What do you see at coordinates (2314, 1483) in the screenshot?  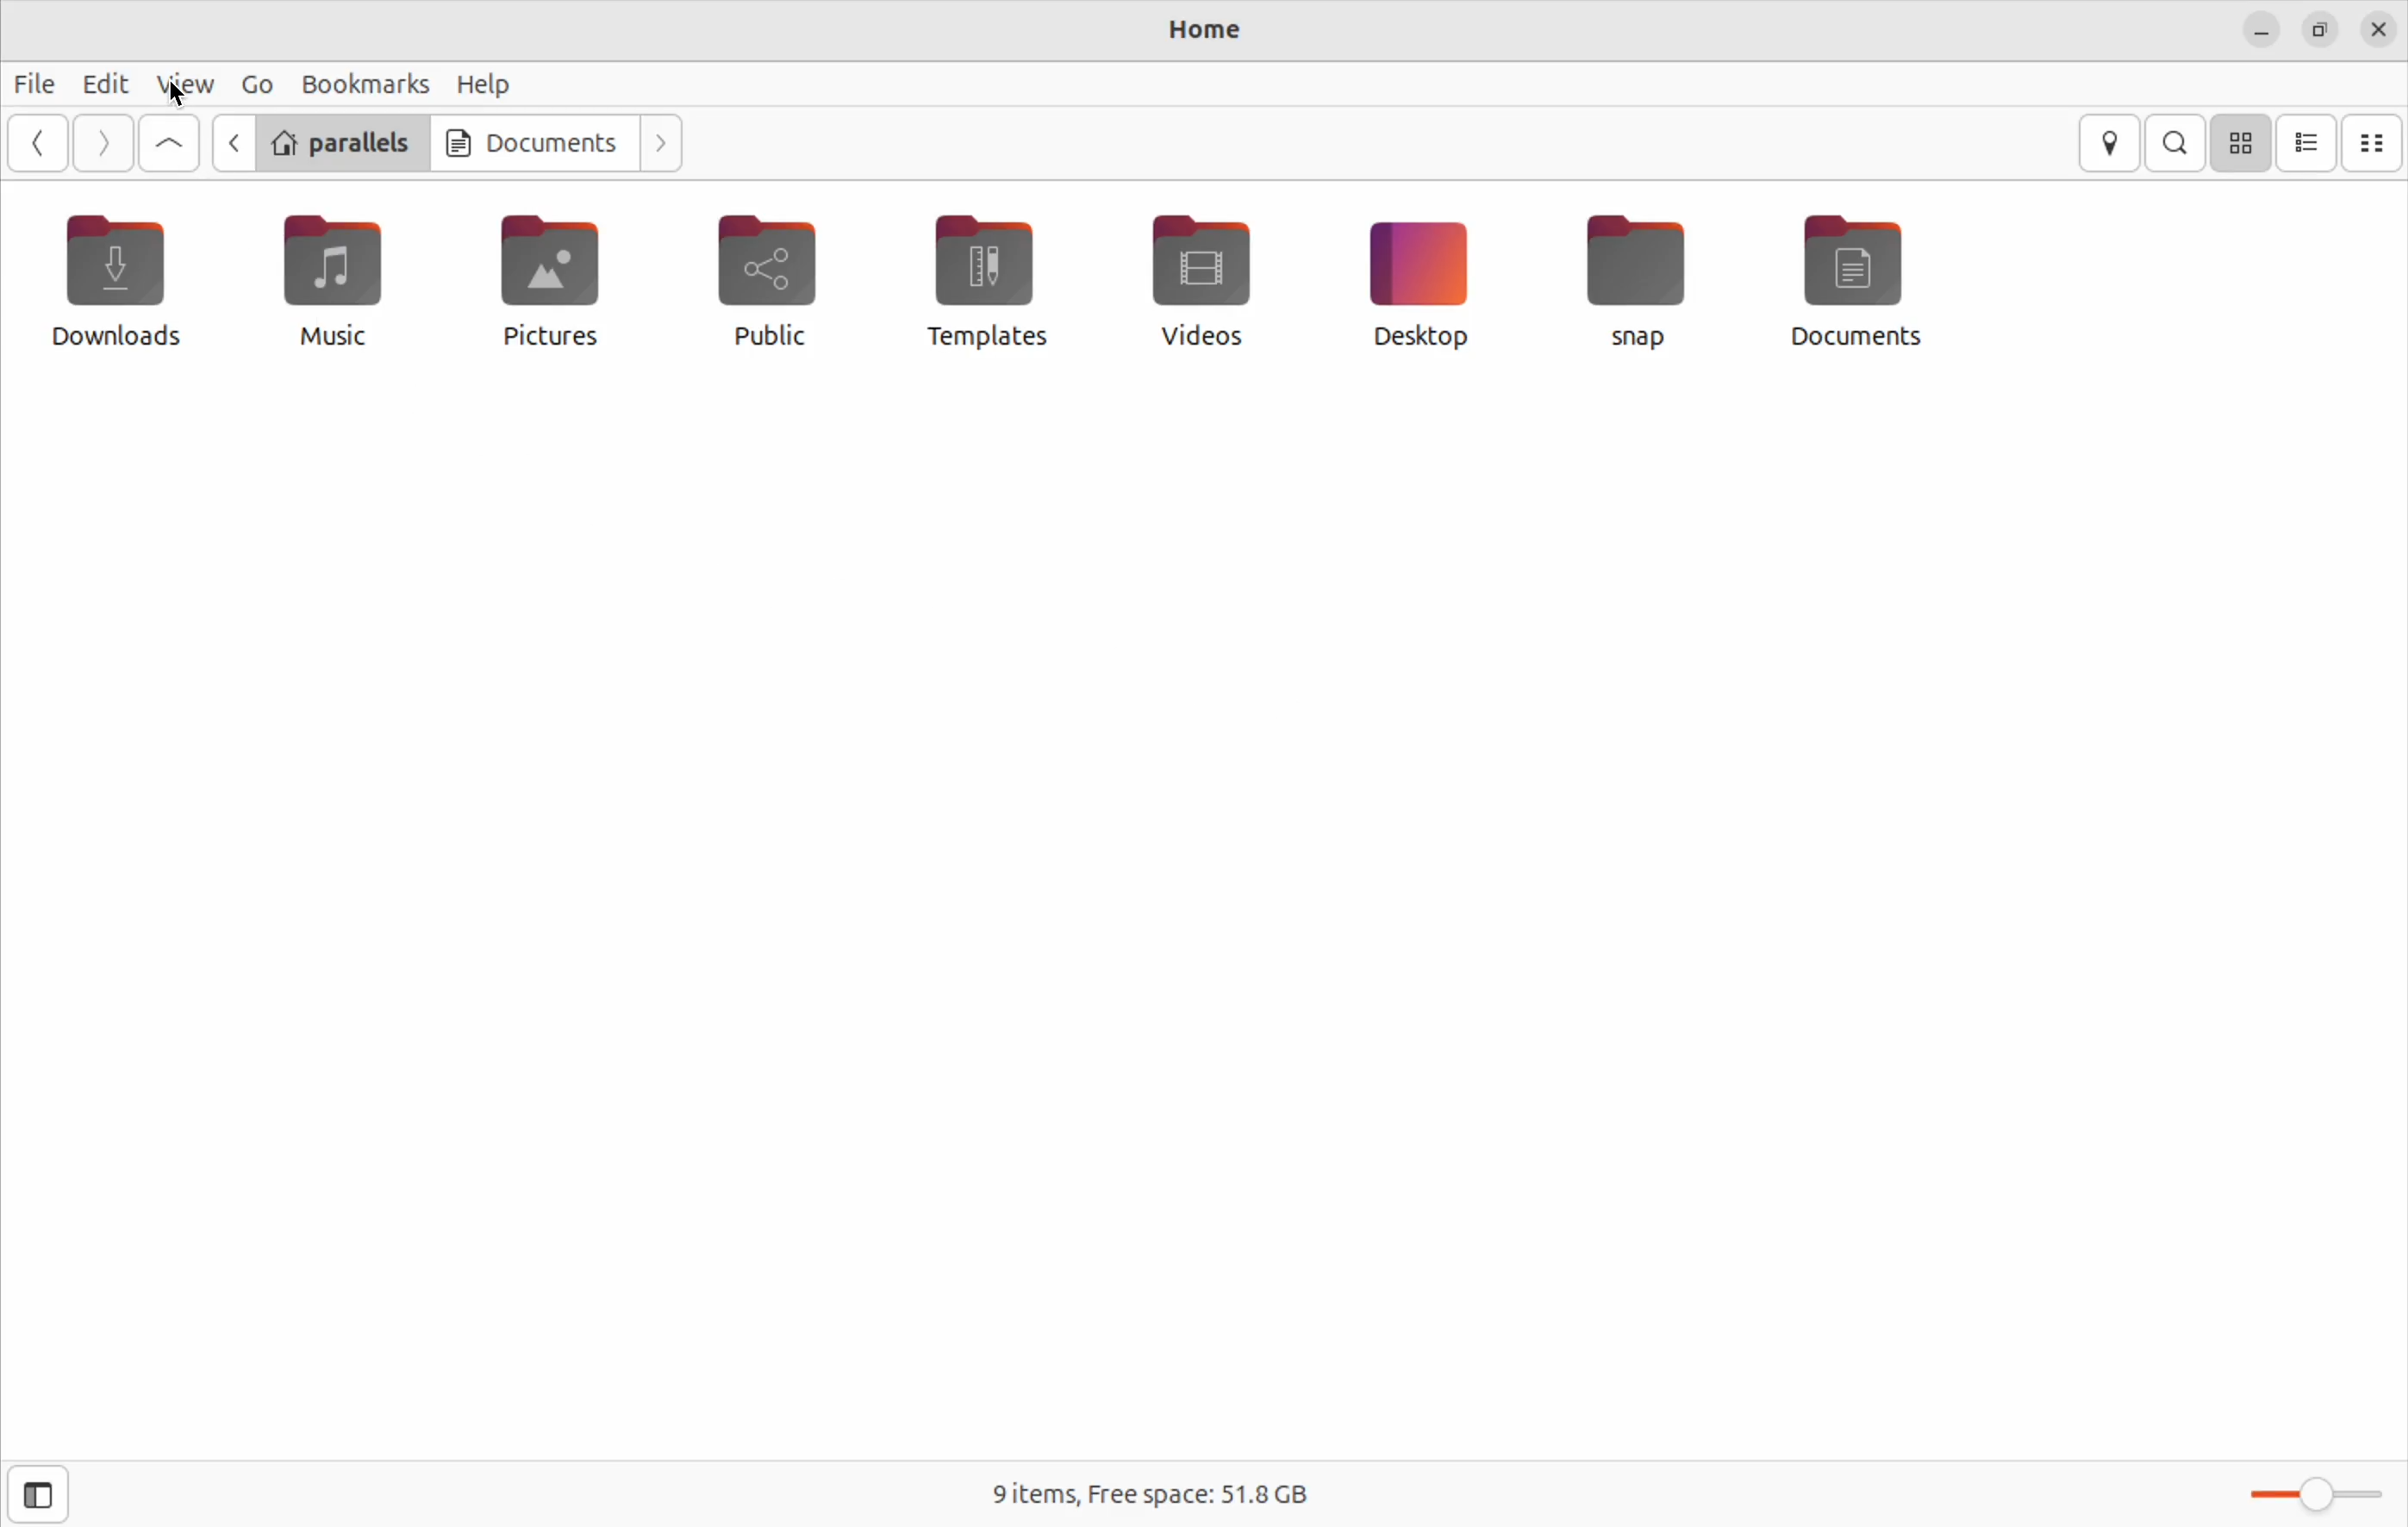 I see `Toggle zoom` at bounding box center [2314, 1483].